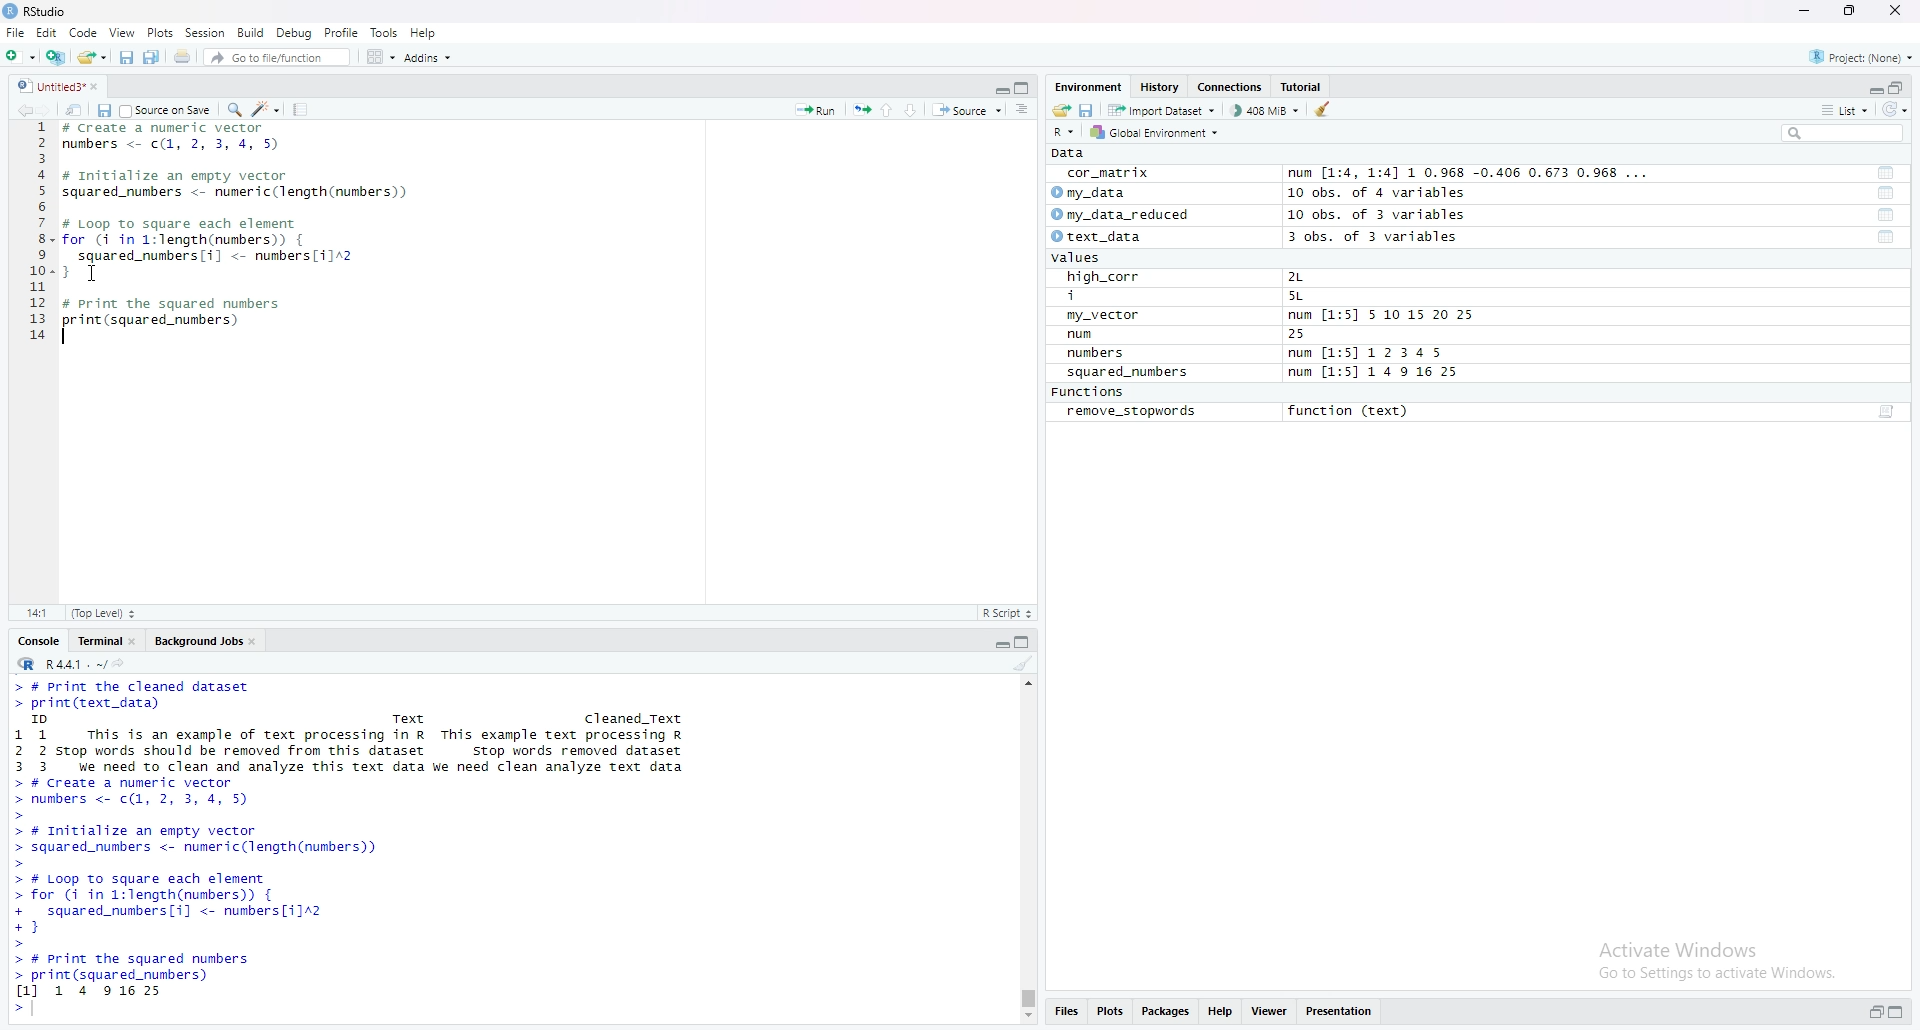  I want to click on 10 obs. of 4 variables, so click(1376, 193).